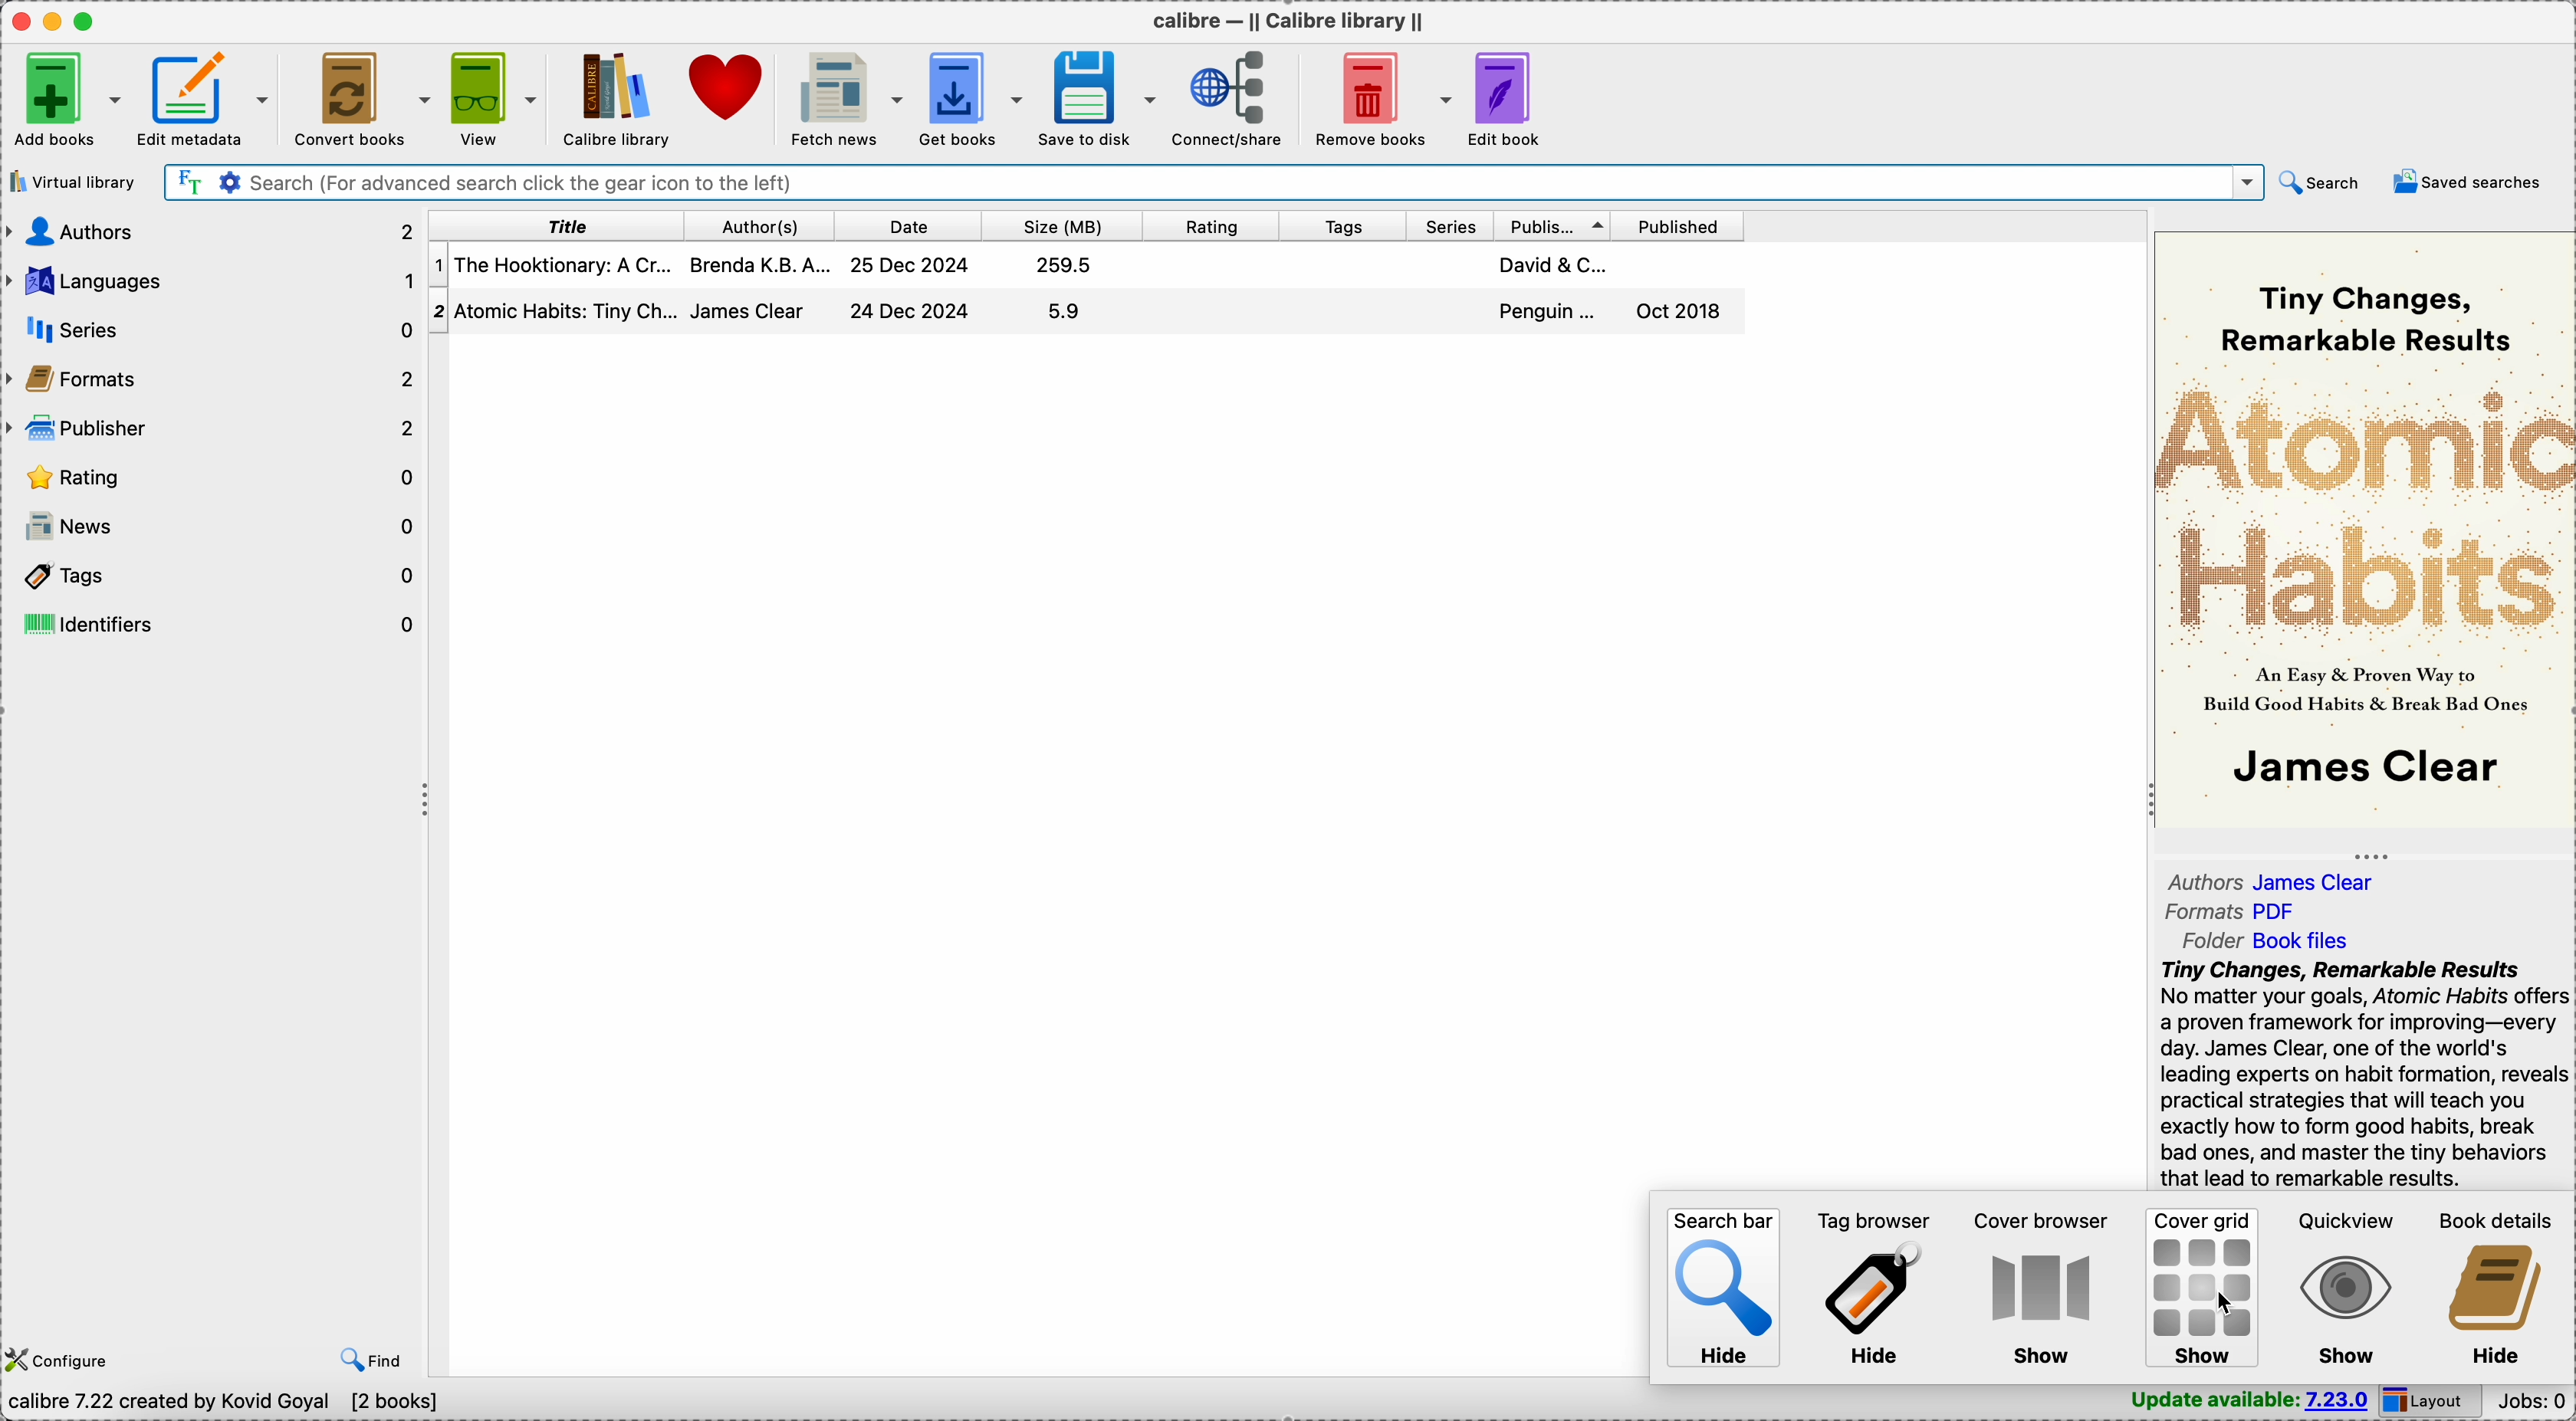  What do you see at coordinates (1553, 264) in the screenshot?
I see `david & C....` at bounding box center [1553, 264].